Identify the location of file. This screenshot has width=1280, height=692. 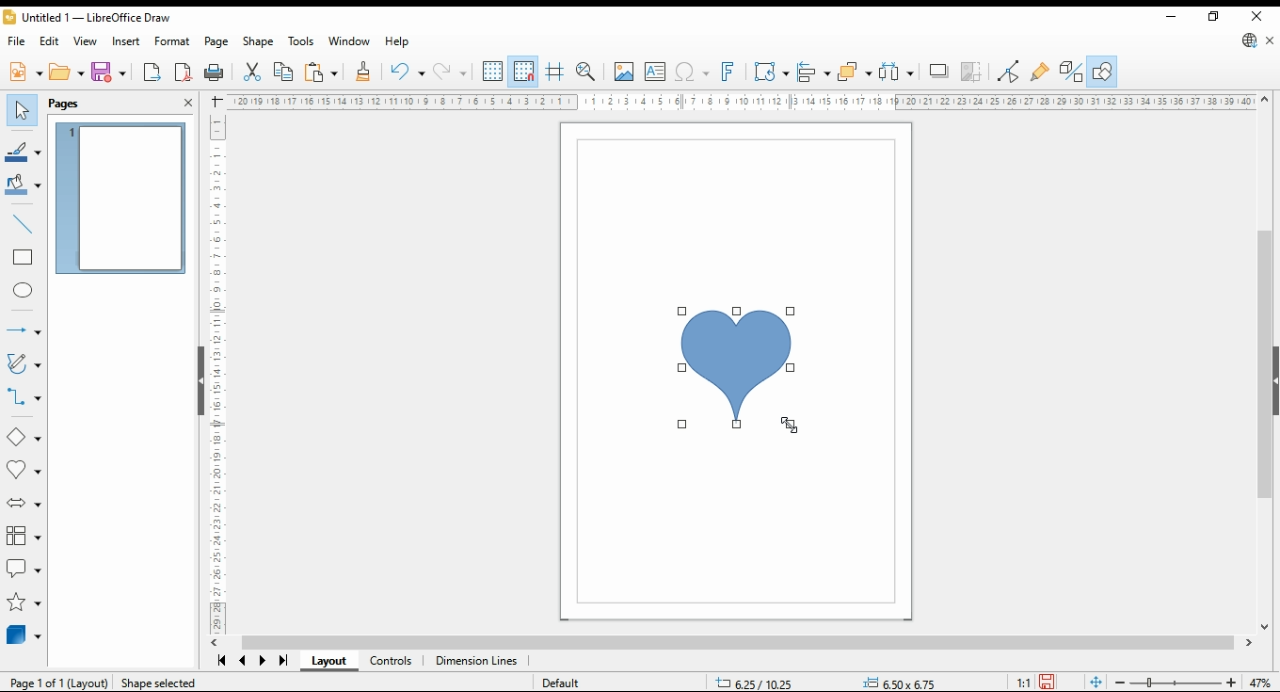
(15, 42).